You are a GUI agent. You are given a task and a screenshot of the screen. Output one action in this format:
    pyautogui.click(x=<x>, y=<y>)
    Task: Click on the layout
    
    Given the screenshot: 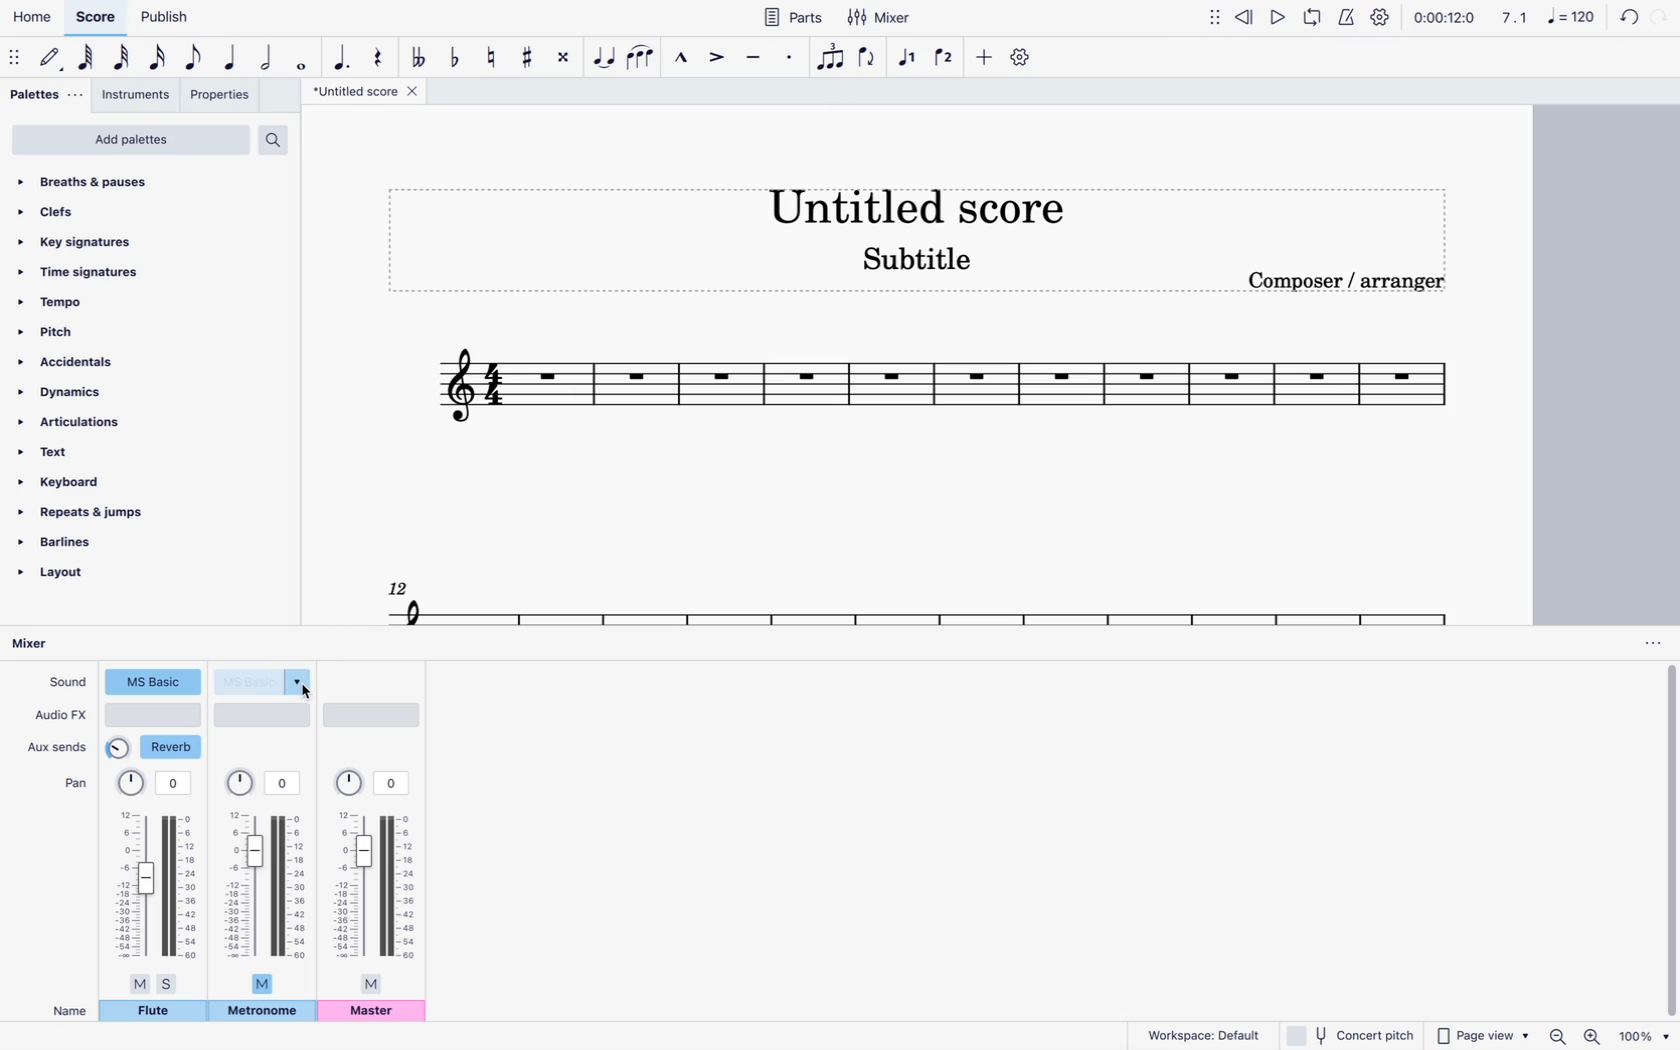 What is the action you would take?
    pyautogui.click(x=86, y=577)
    